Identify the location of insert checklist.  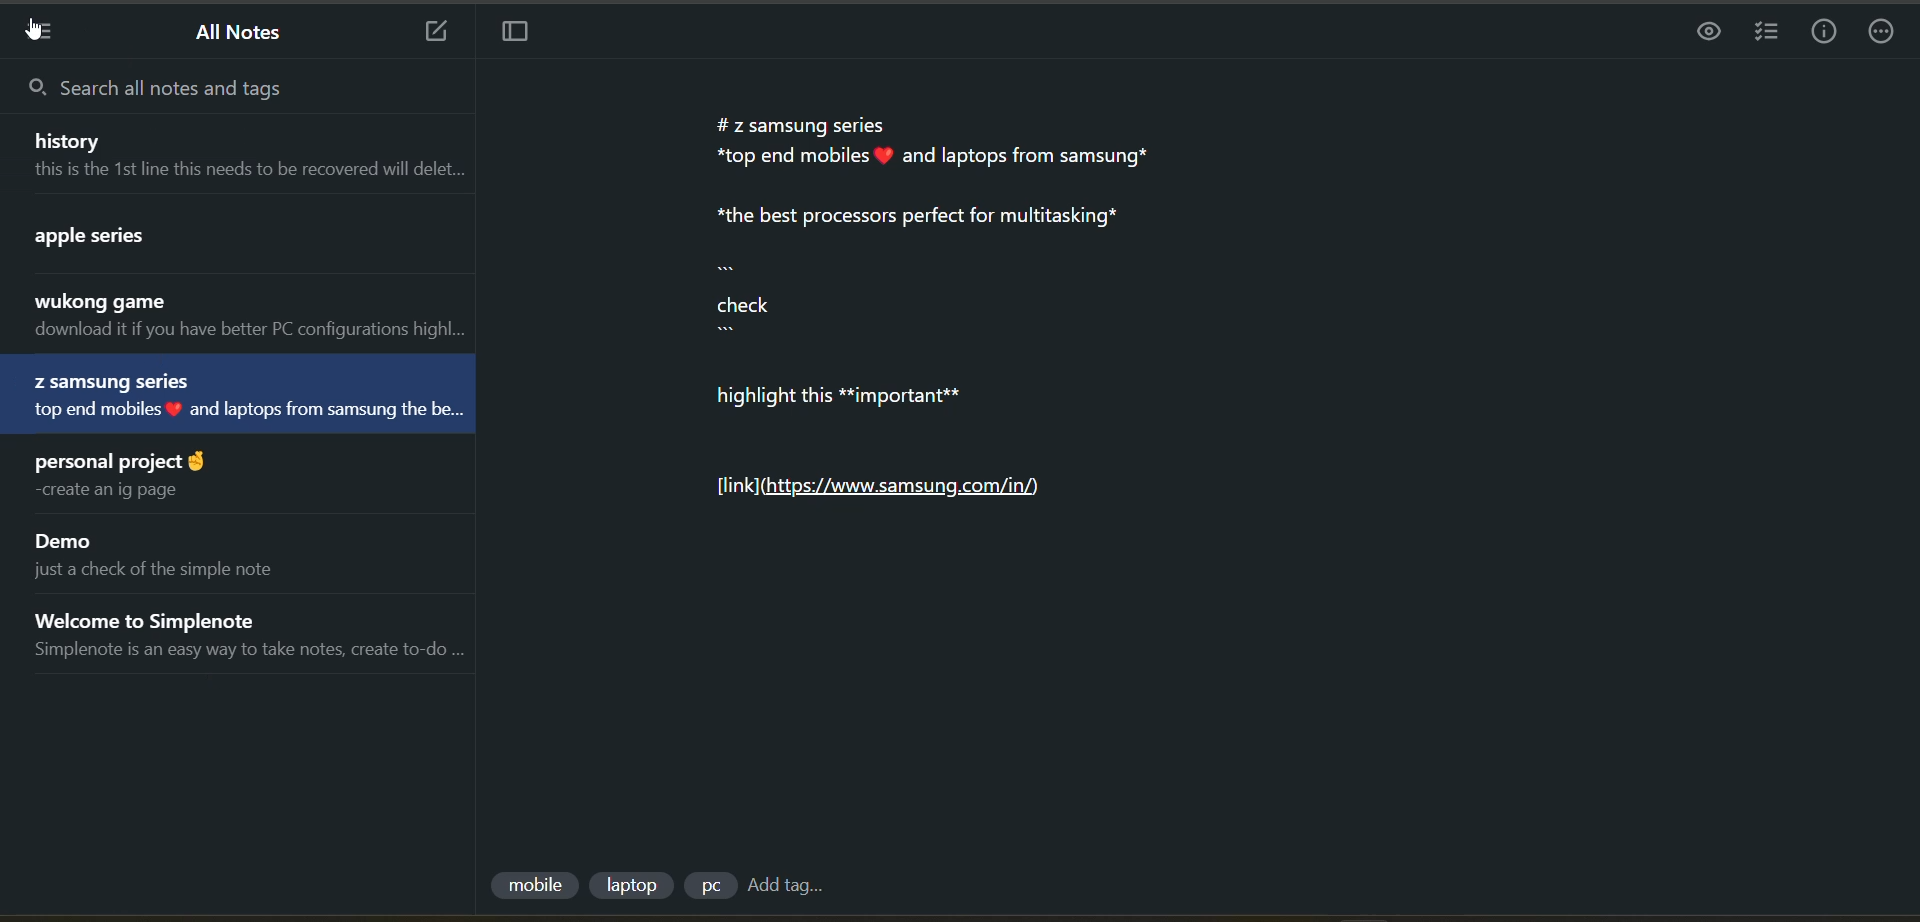
(1769, 34).